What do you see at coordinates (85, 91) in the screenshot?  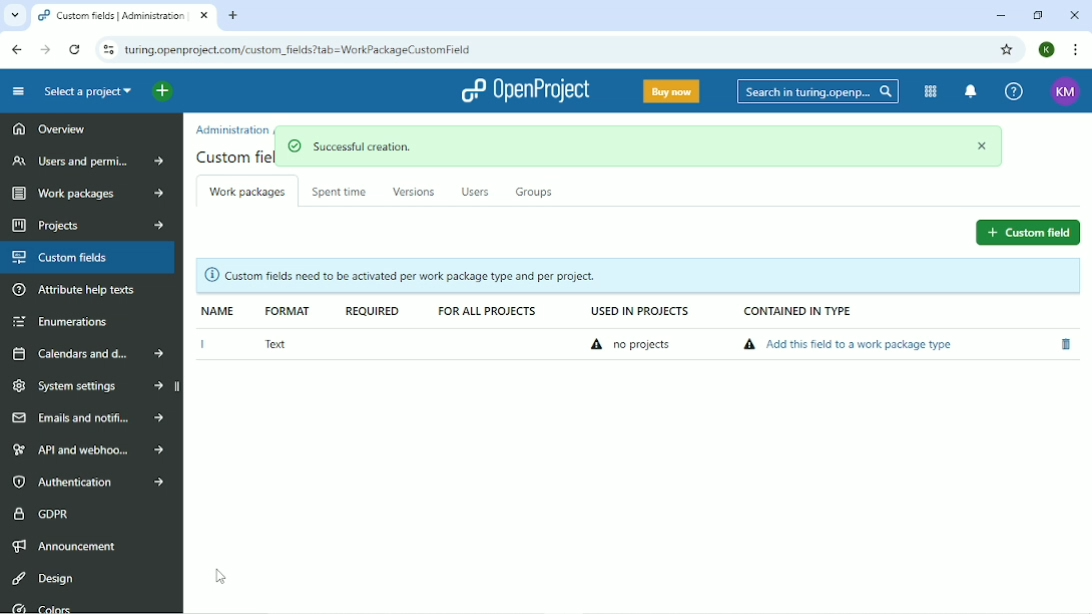 I see `Select a project` at bounding box center [85, 91].